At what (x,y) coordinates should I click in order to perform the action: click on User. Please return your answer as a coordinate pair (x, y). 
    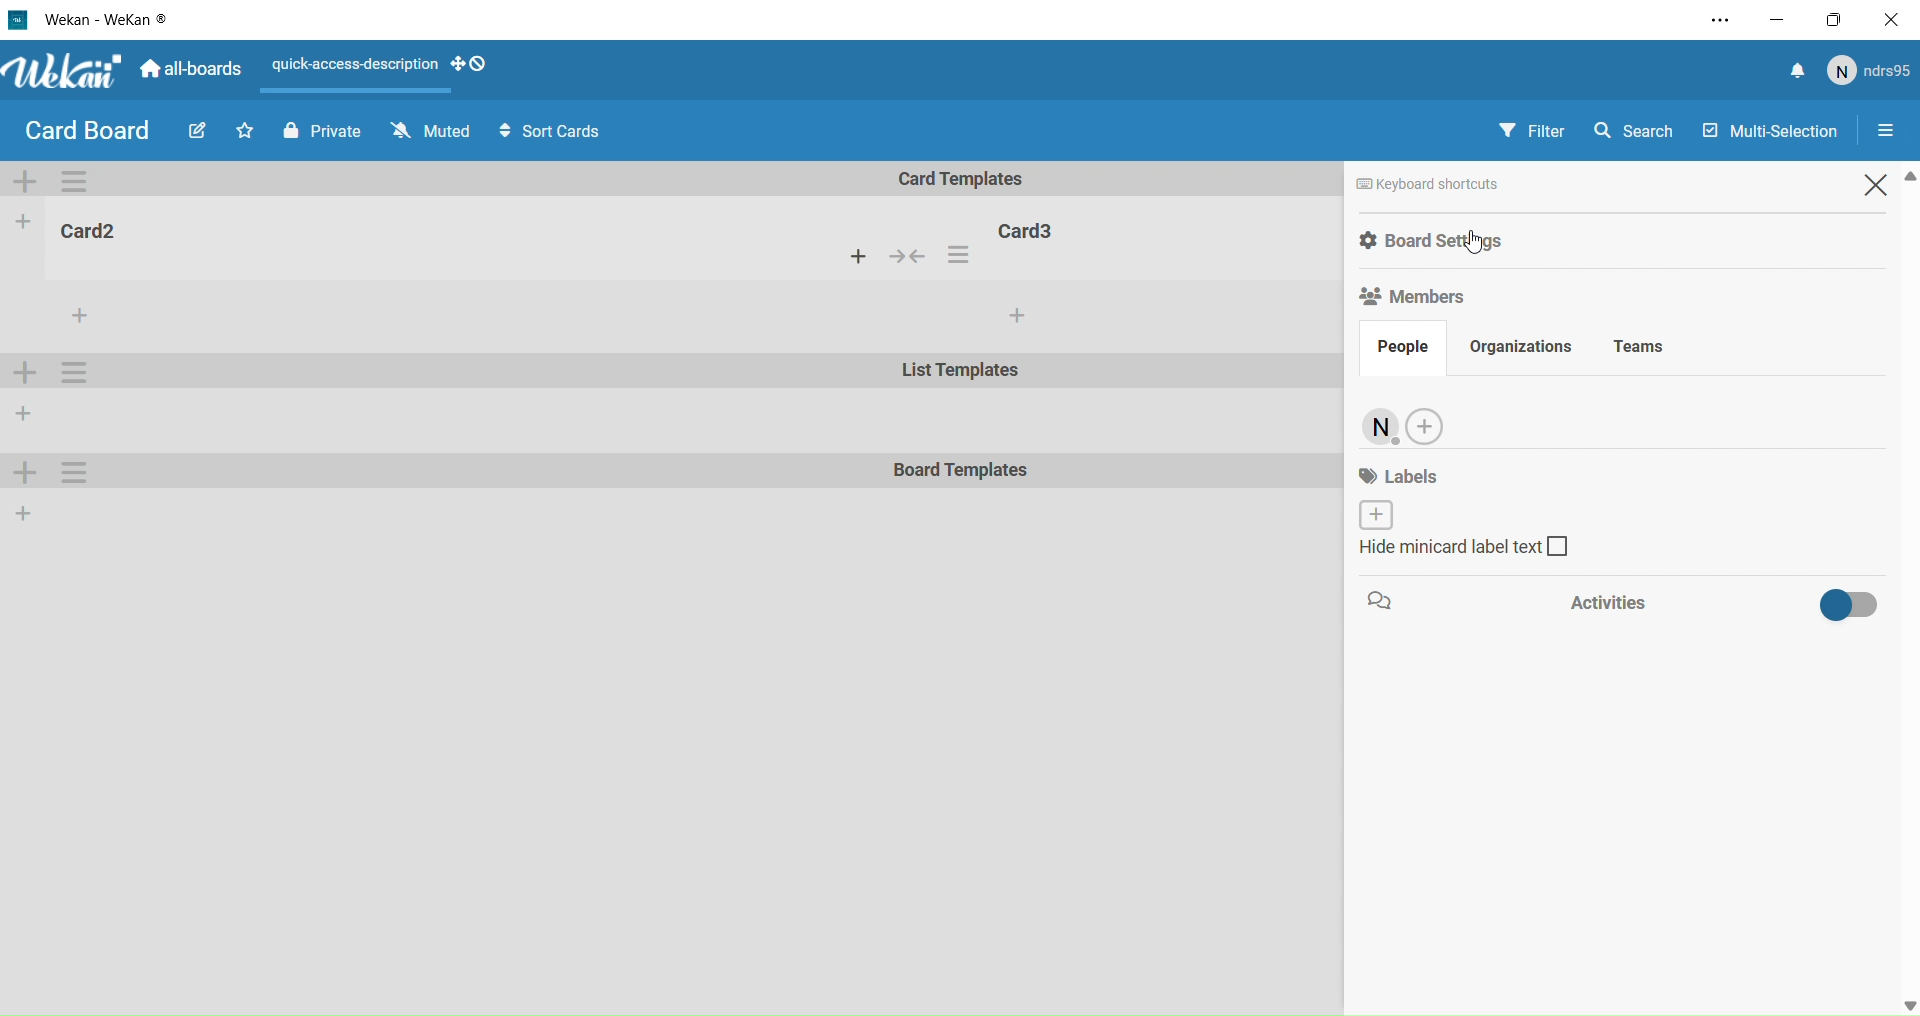
    Looking at the image, I should click on (1380, 429).